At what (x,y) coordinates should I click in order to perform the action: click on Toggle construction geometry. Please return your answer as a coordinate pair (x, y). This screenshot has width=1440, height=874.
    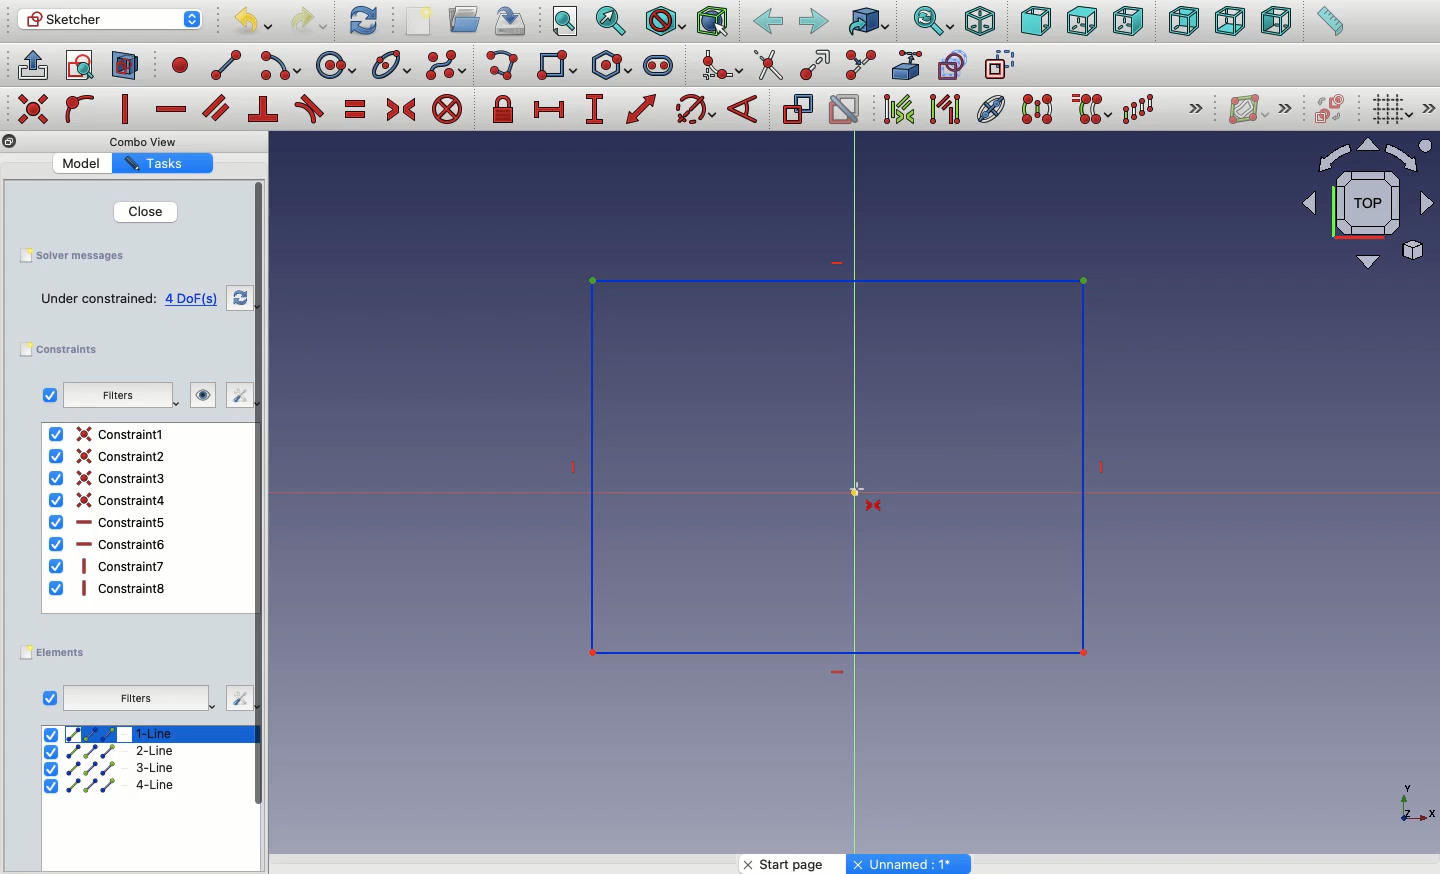
    Looking at the image, I should click on (1001, 64).